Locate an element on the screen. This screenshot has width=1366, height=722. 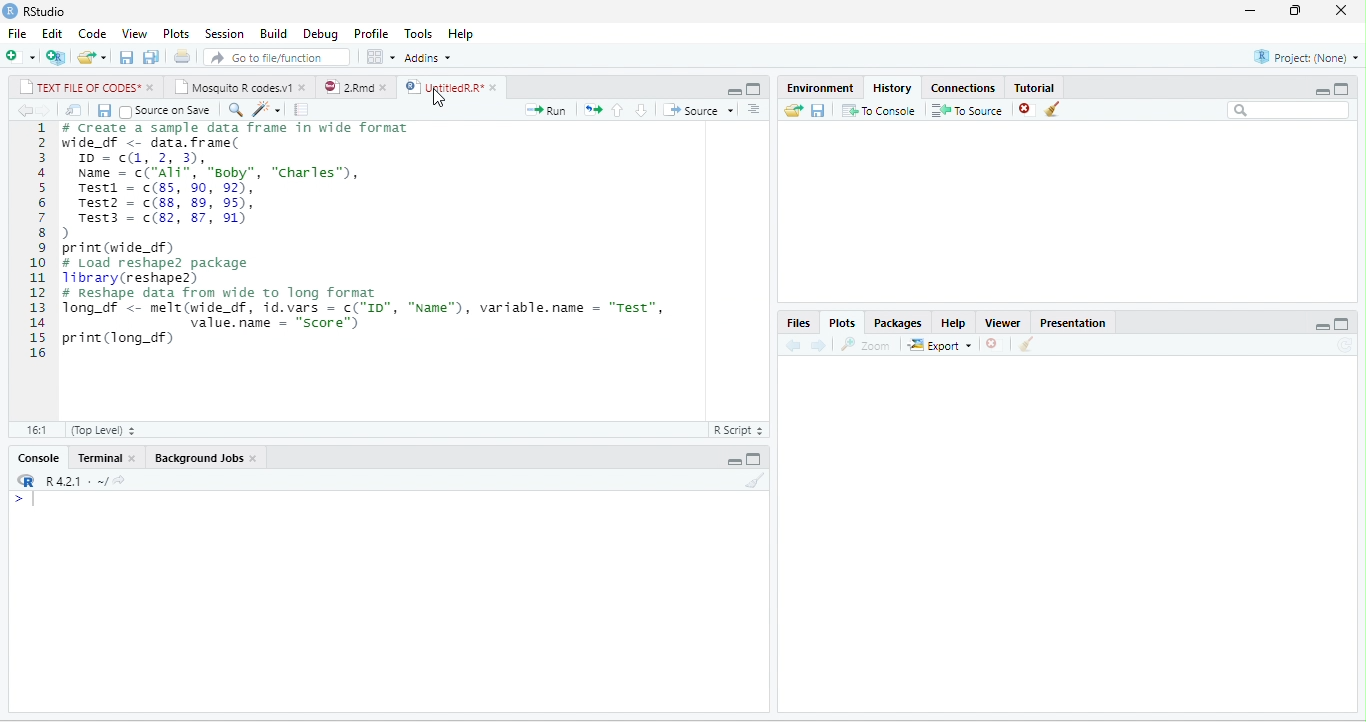
open folder is located at coordinates (794, 110).